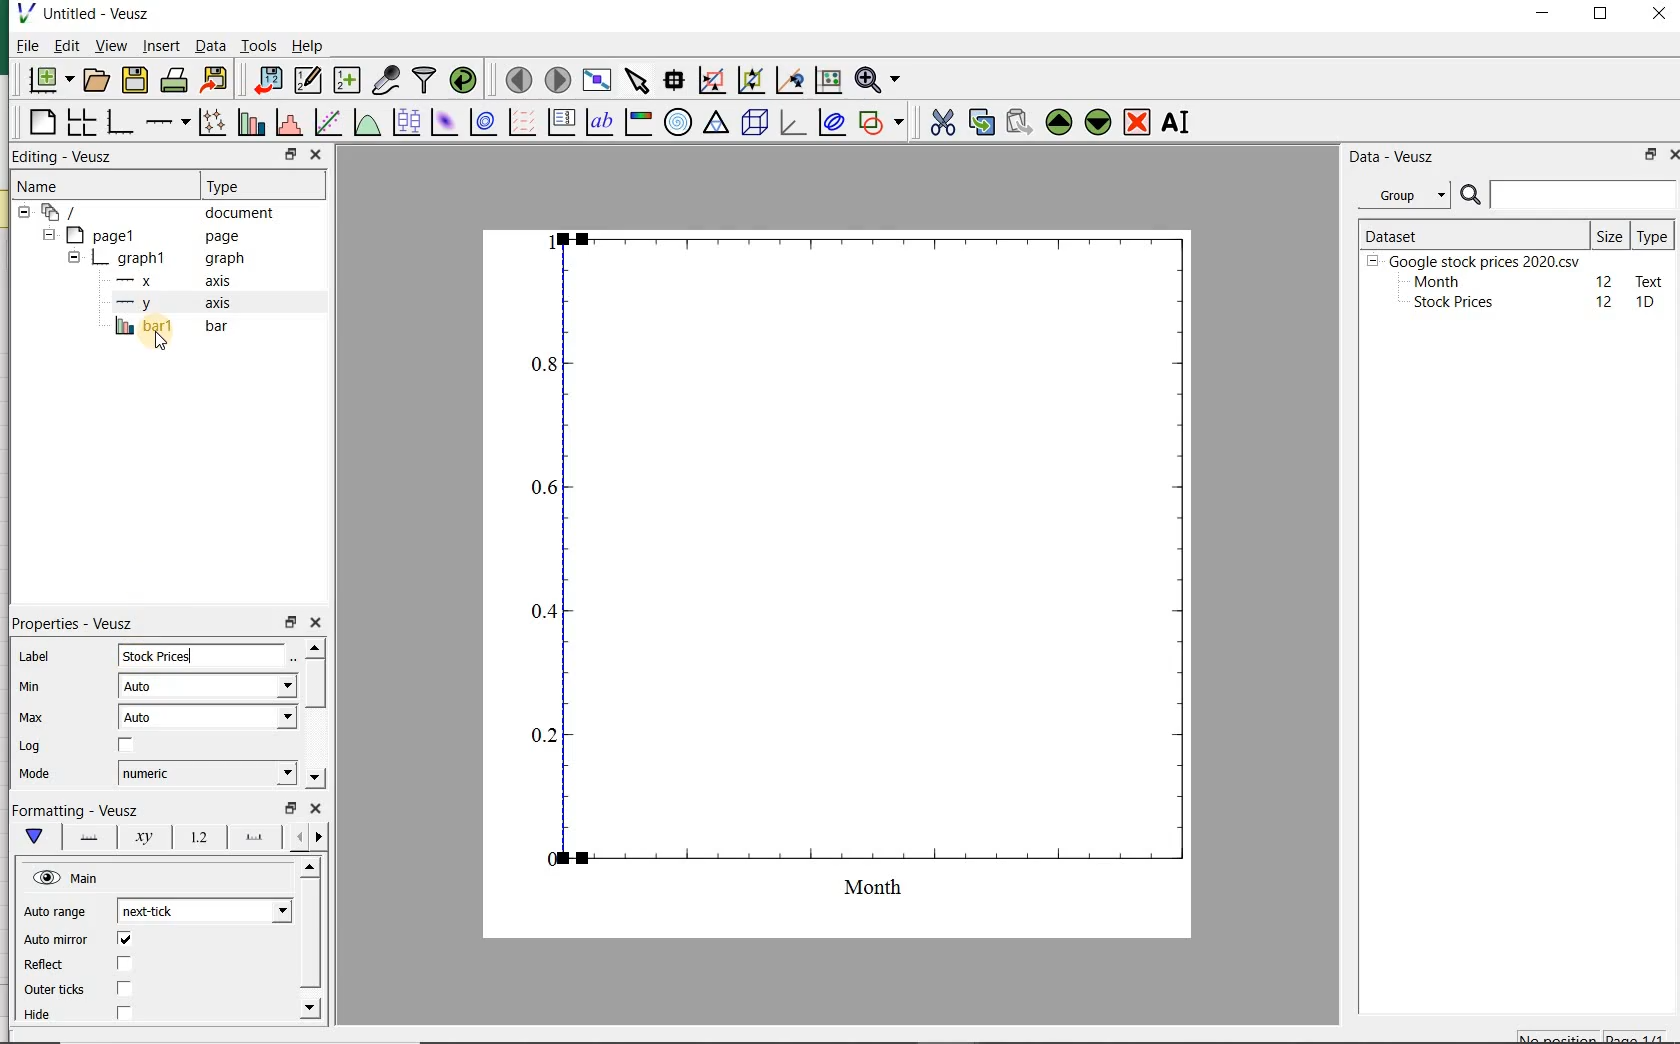 This screenshot has height=1044, width=1680. I want to click on select items from the graph or scroll, so click(636, 81).